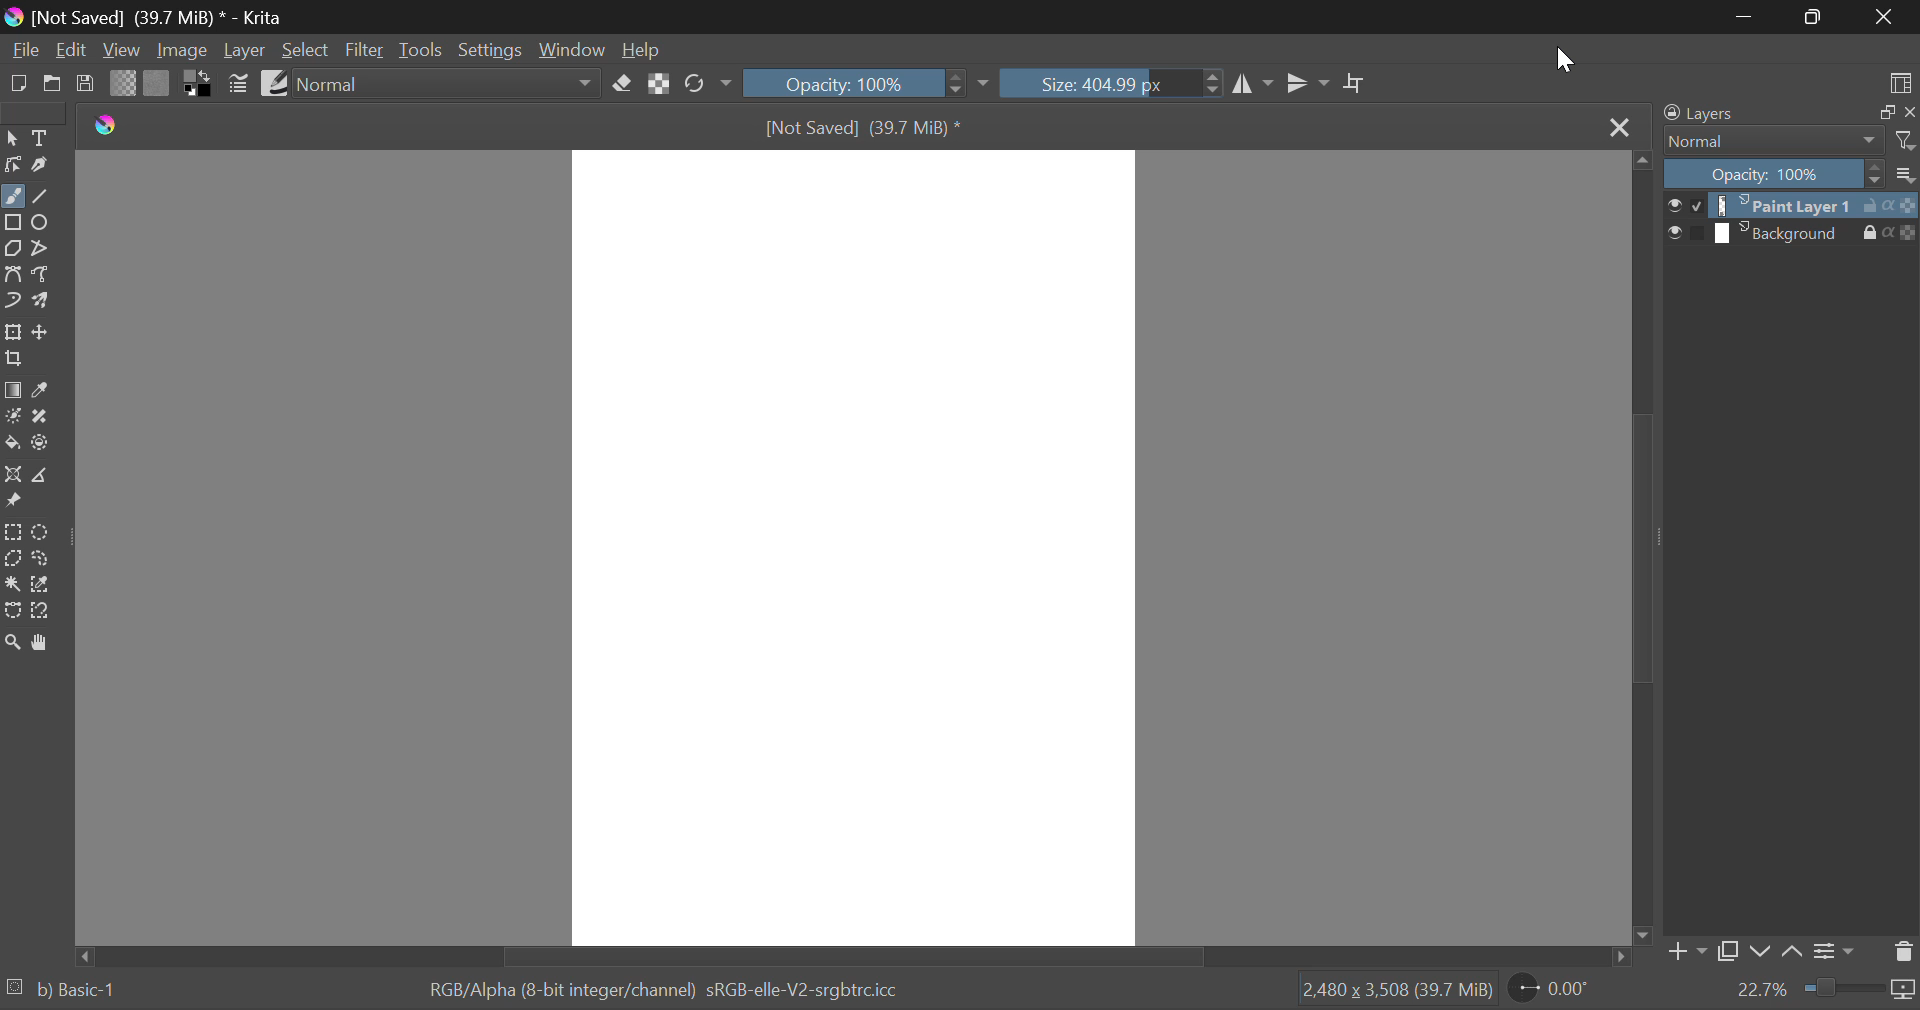  What do you see at coordinates (1309, 83) in the screenshot?
I see `Horizontal Mirror Flip` at bounding box center [1309, 83].